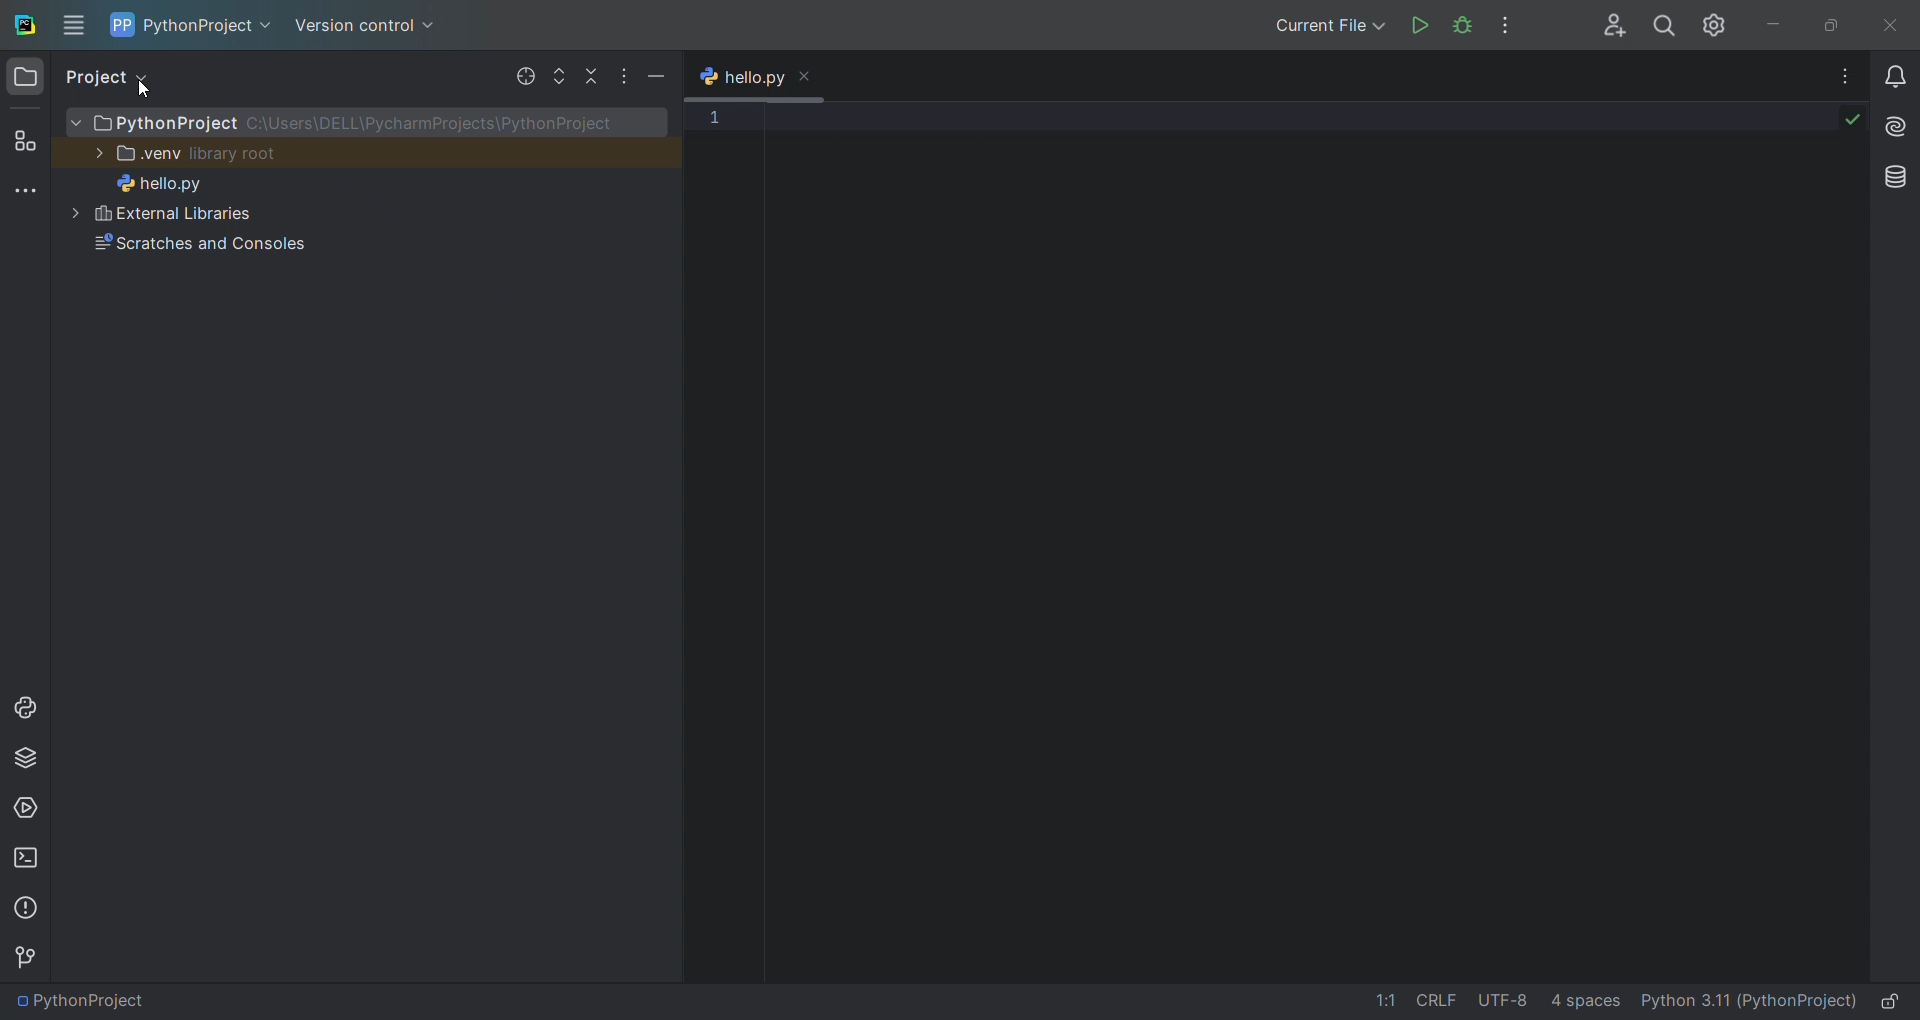 This screenshot has height=1020, width=1920. I want to click on open tab, so click(764, 76).